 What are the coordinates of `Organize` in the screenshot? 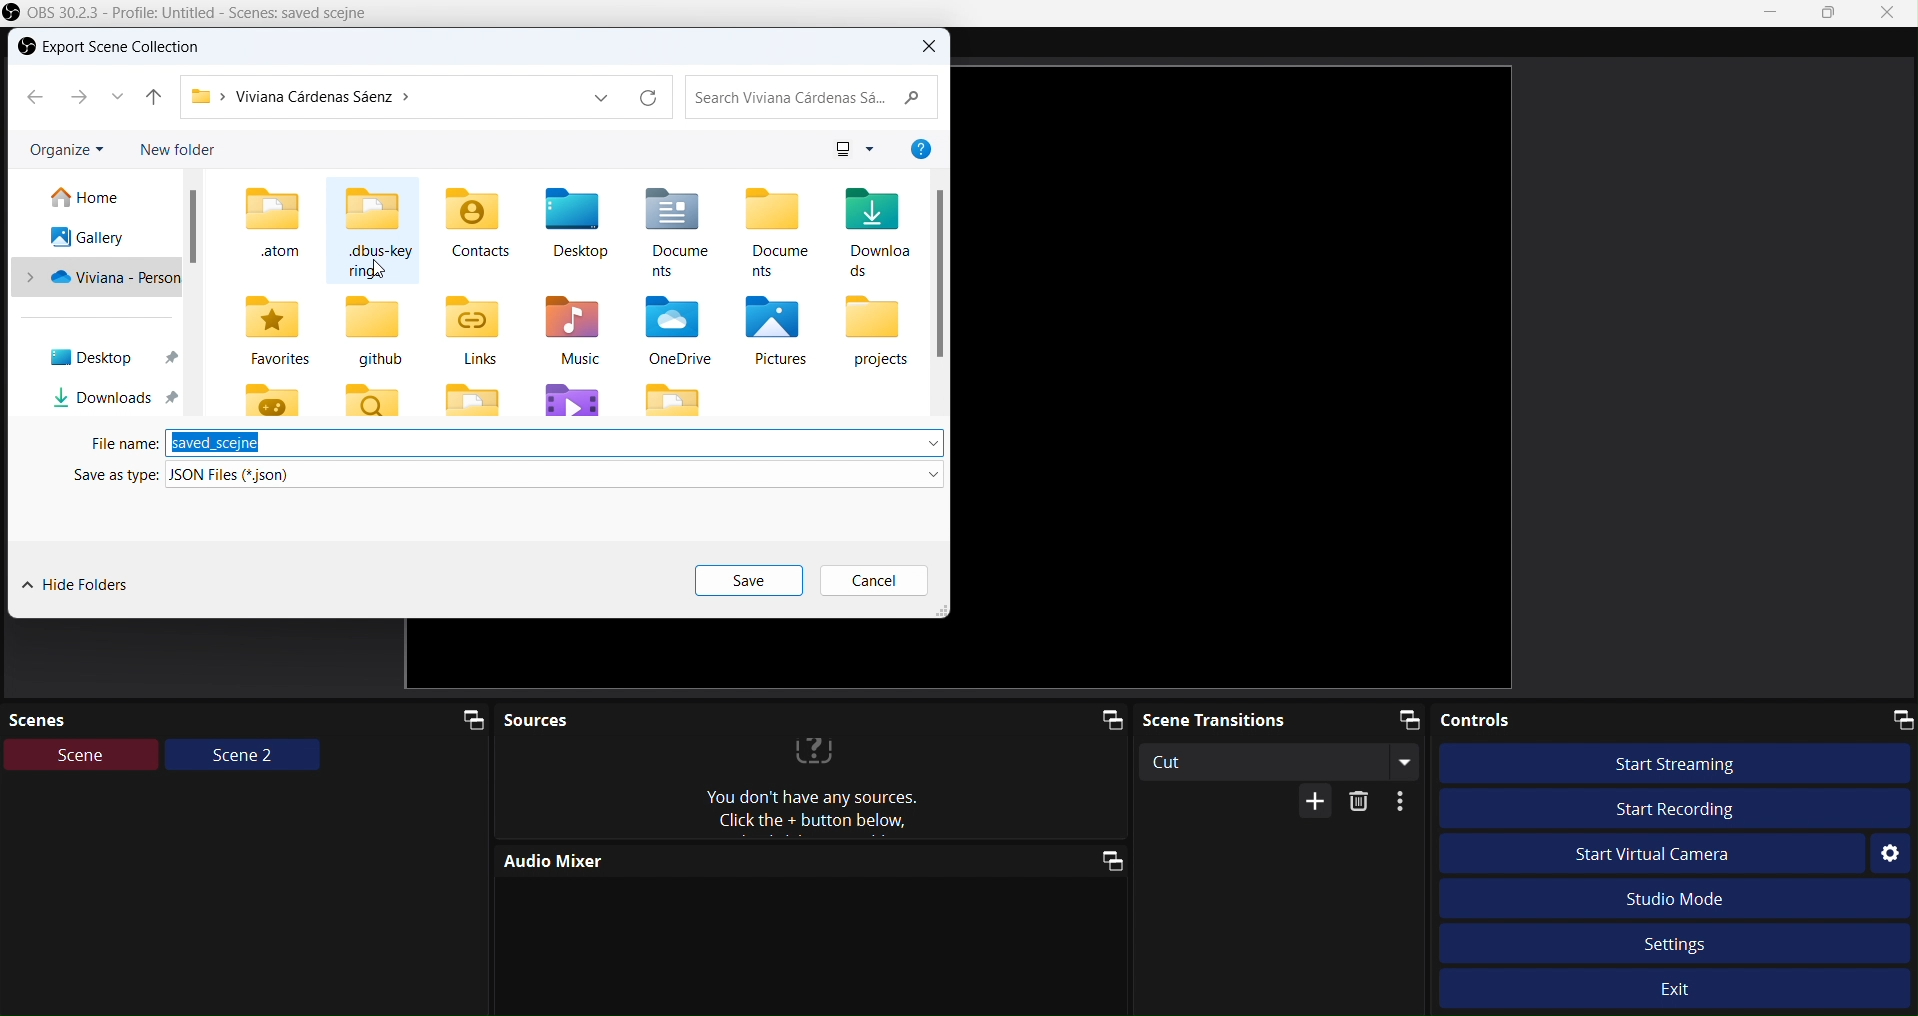 It's located at (61, 153).